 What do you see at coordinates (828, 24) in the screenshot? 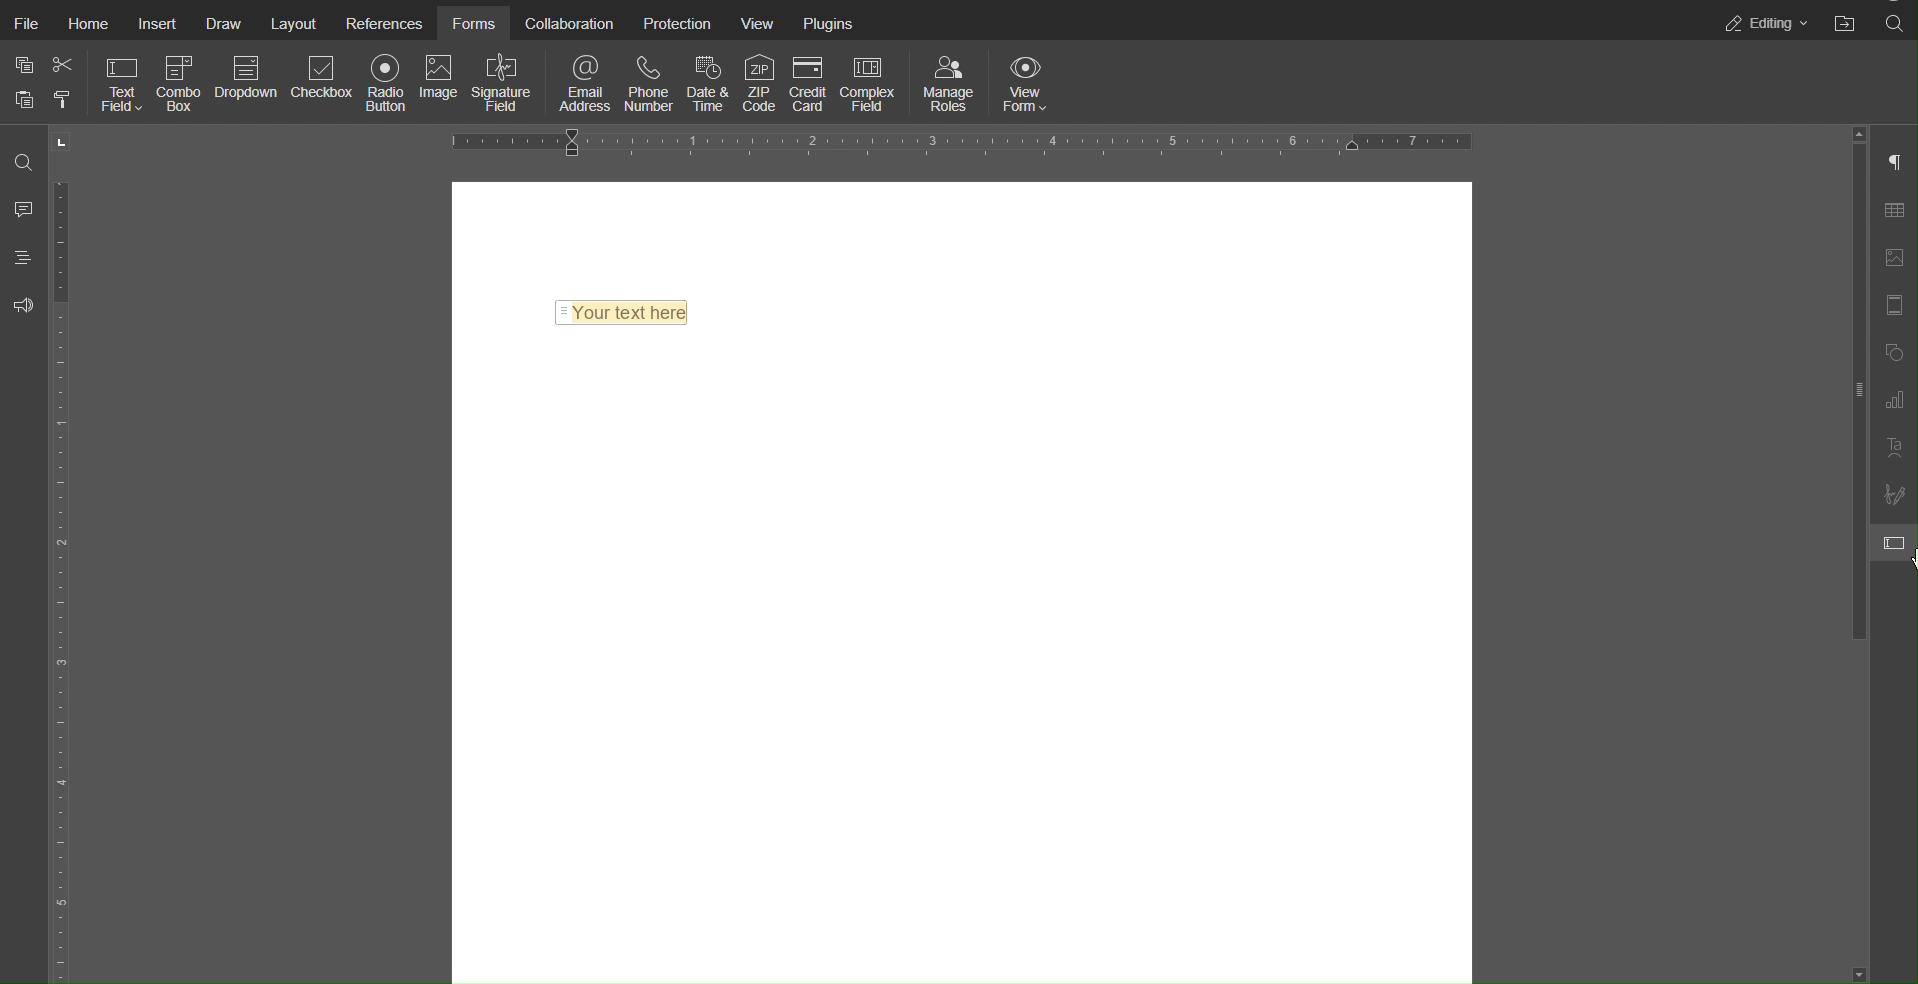
I see `Plugins` at bounding box center [828, 24].